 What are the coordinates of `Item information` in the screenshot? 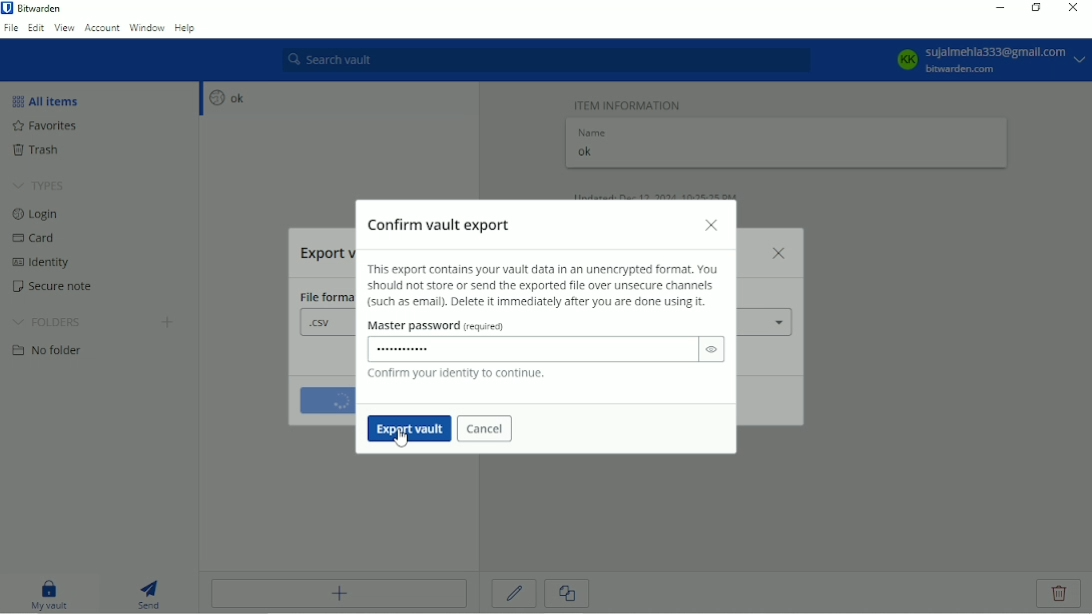 It's located at (629, 103).